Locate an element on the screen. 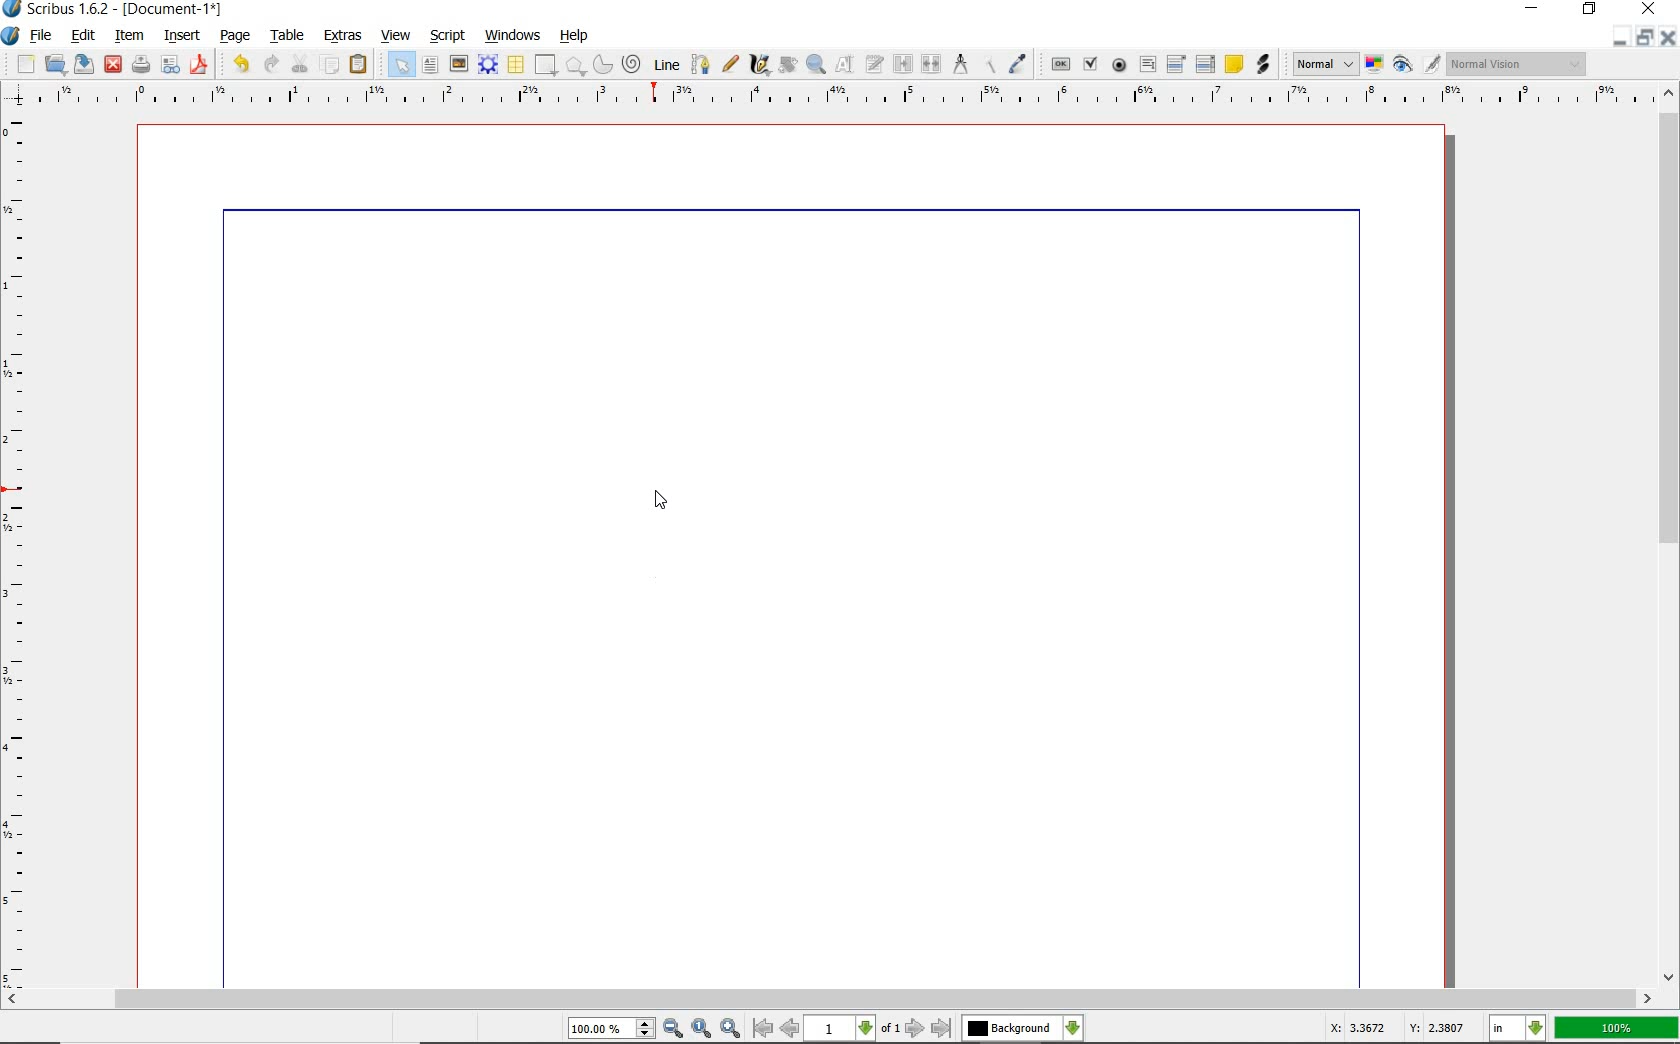 Image resolution: width=1680 pixels, height=1044 pixels. zoom factor 100% is located at coordinates (1617, 1027).